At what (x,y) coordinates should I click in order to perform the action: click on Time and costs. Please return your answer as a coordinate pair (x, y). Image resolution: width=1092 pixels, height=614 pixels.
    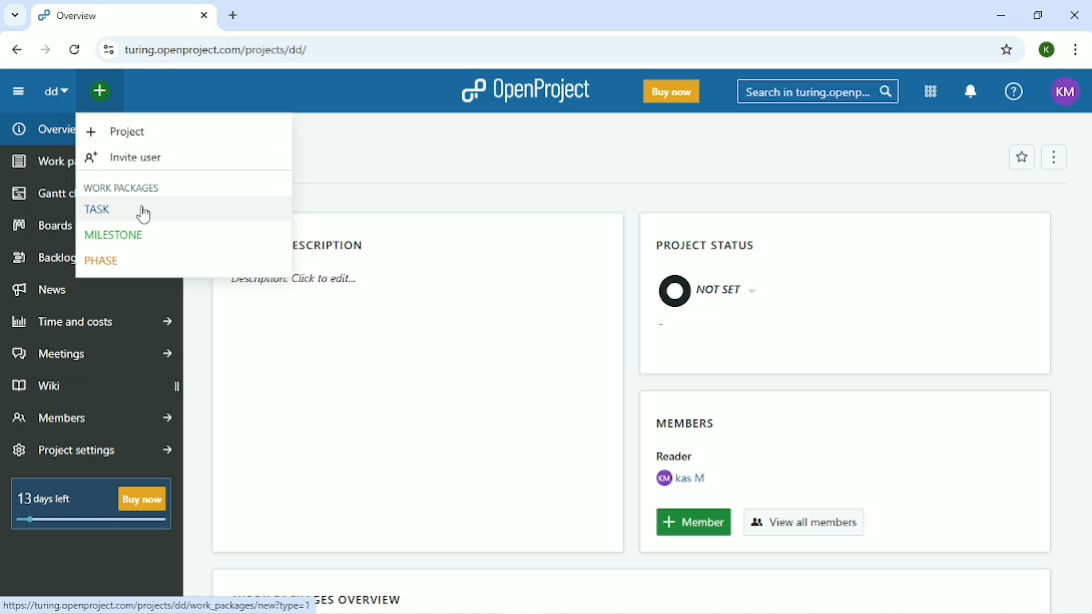
    Looking at the image, I should click on (92, 322).